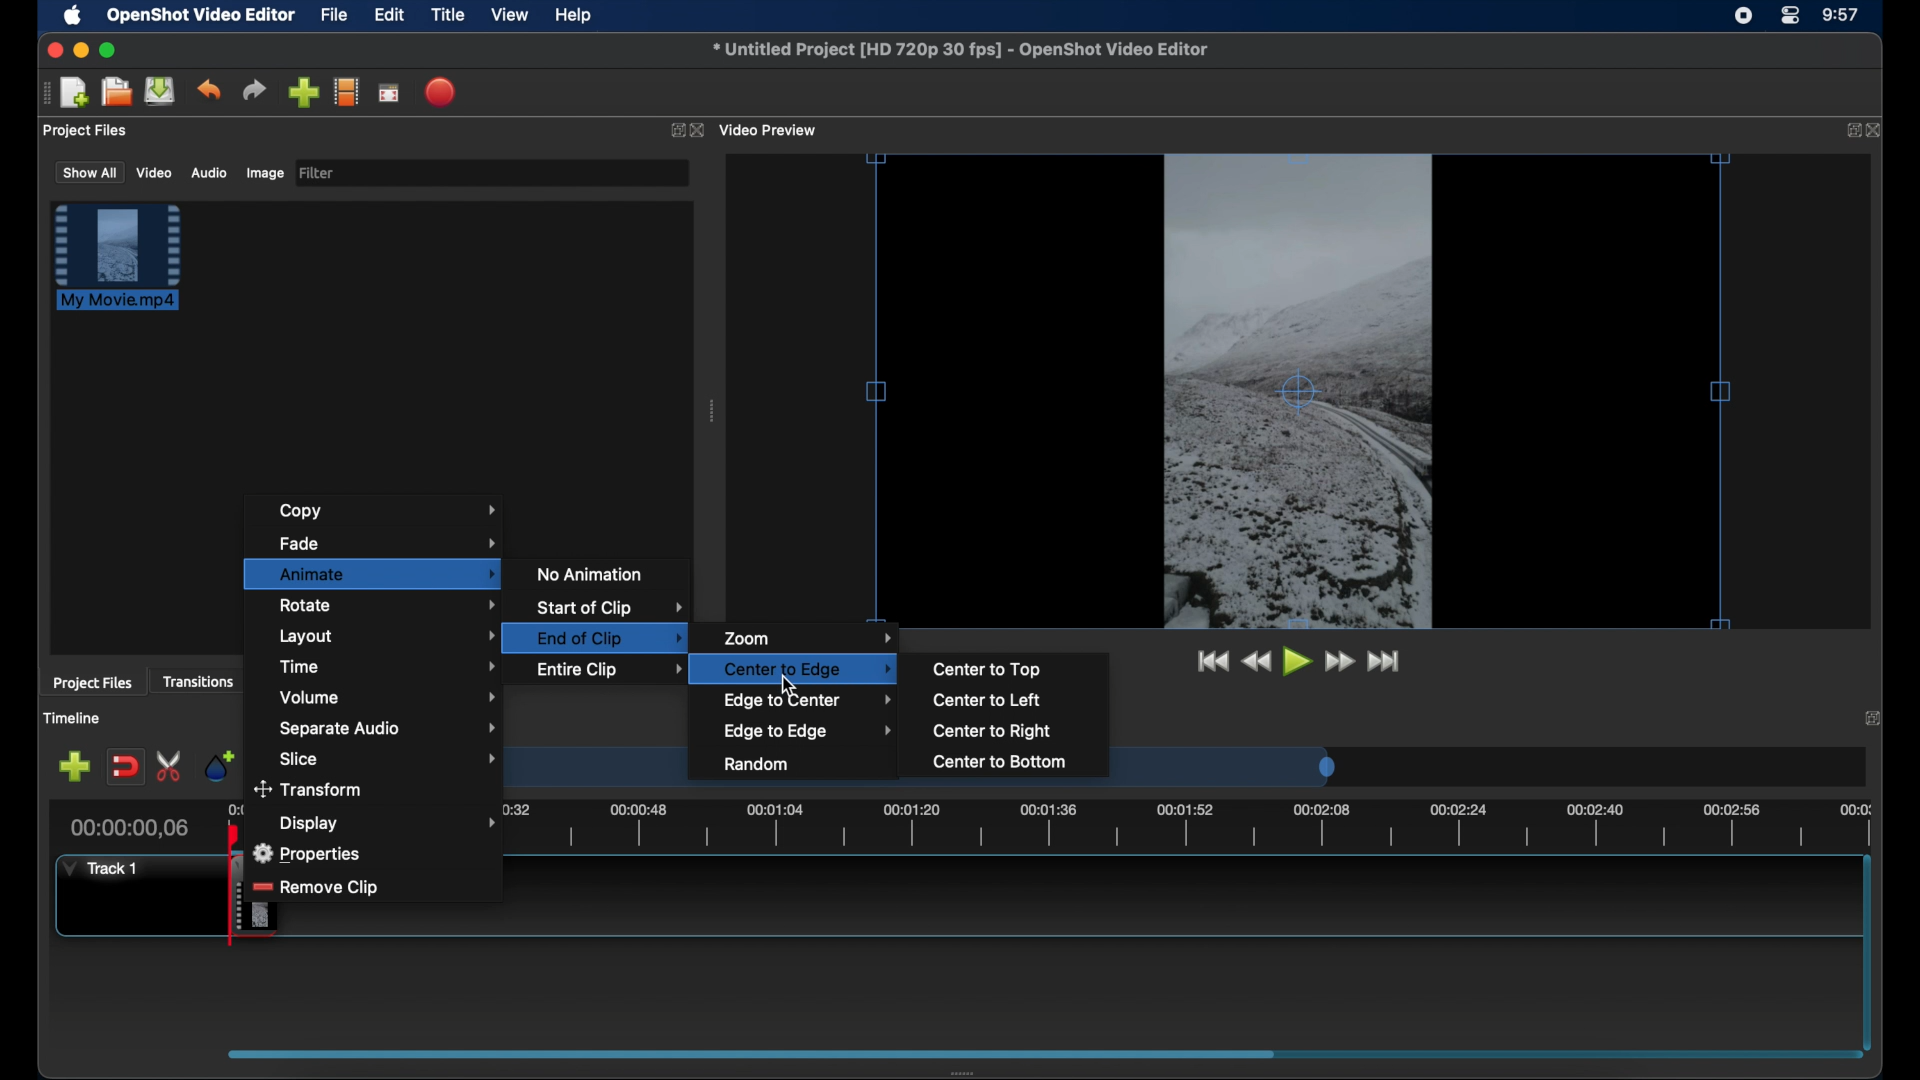 This screenshot has height=1080, width=1920. Describe the element at coordinates (603, 668) in the screenshot. I see `entire clip menu` at that location.